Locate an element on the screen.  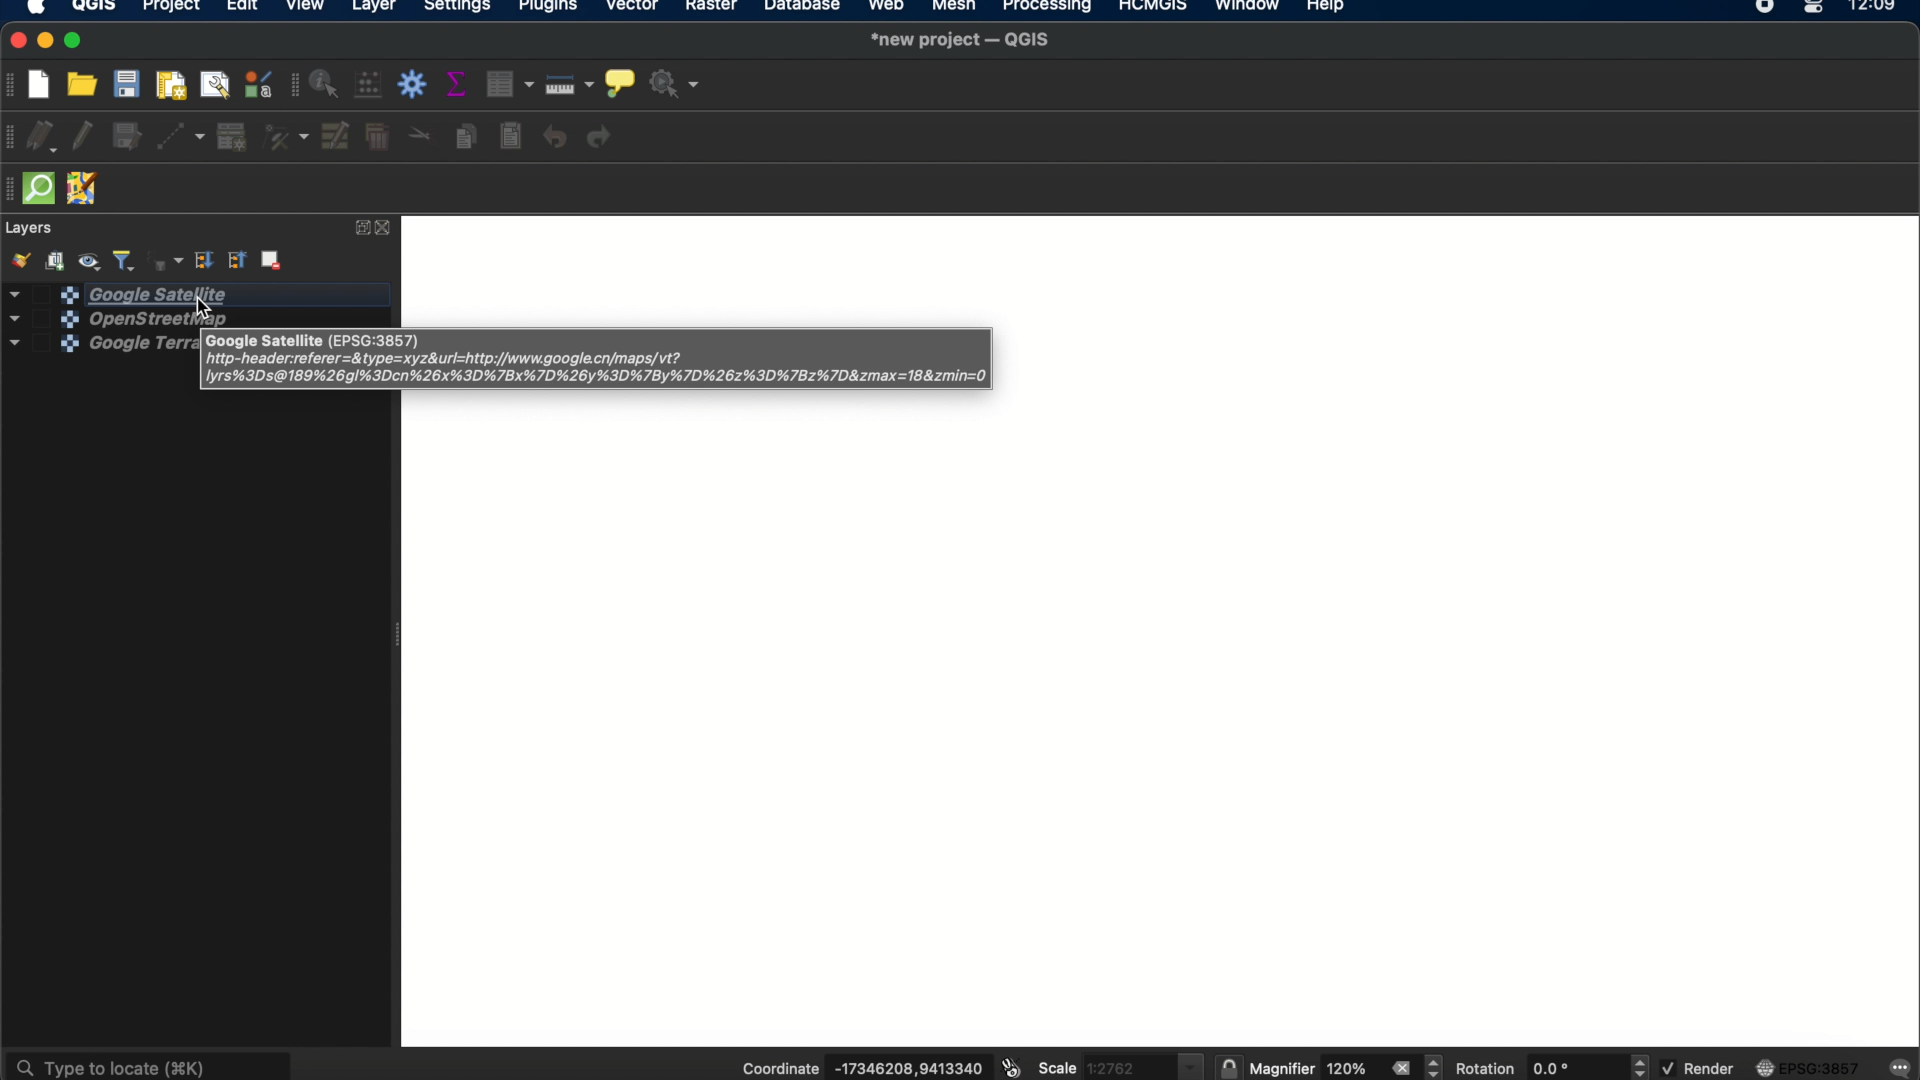
rotation 0.0 is located at coordinates (1525, 1068).